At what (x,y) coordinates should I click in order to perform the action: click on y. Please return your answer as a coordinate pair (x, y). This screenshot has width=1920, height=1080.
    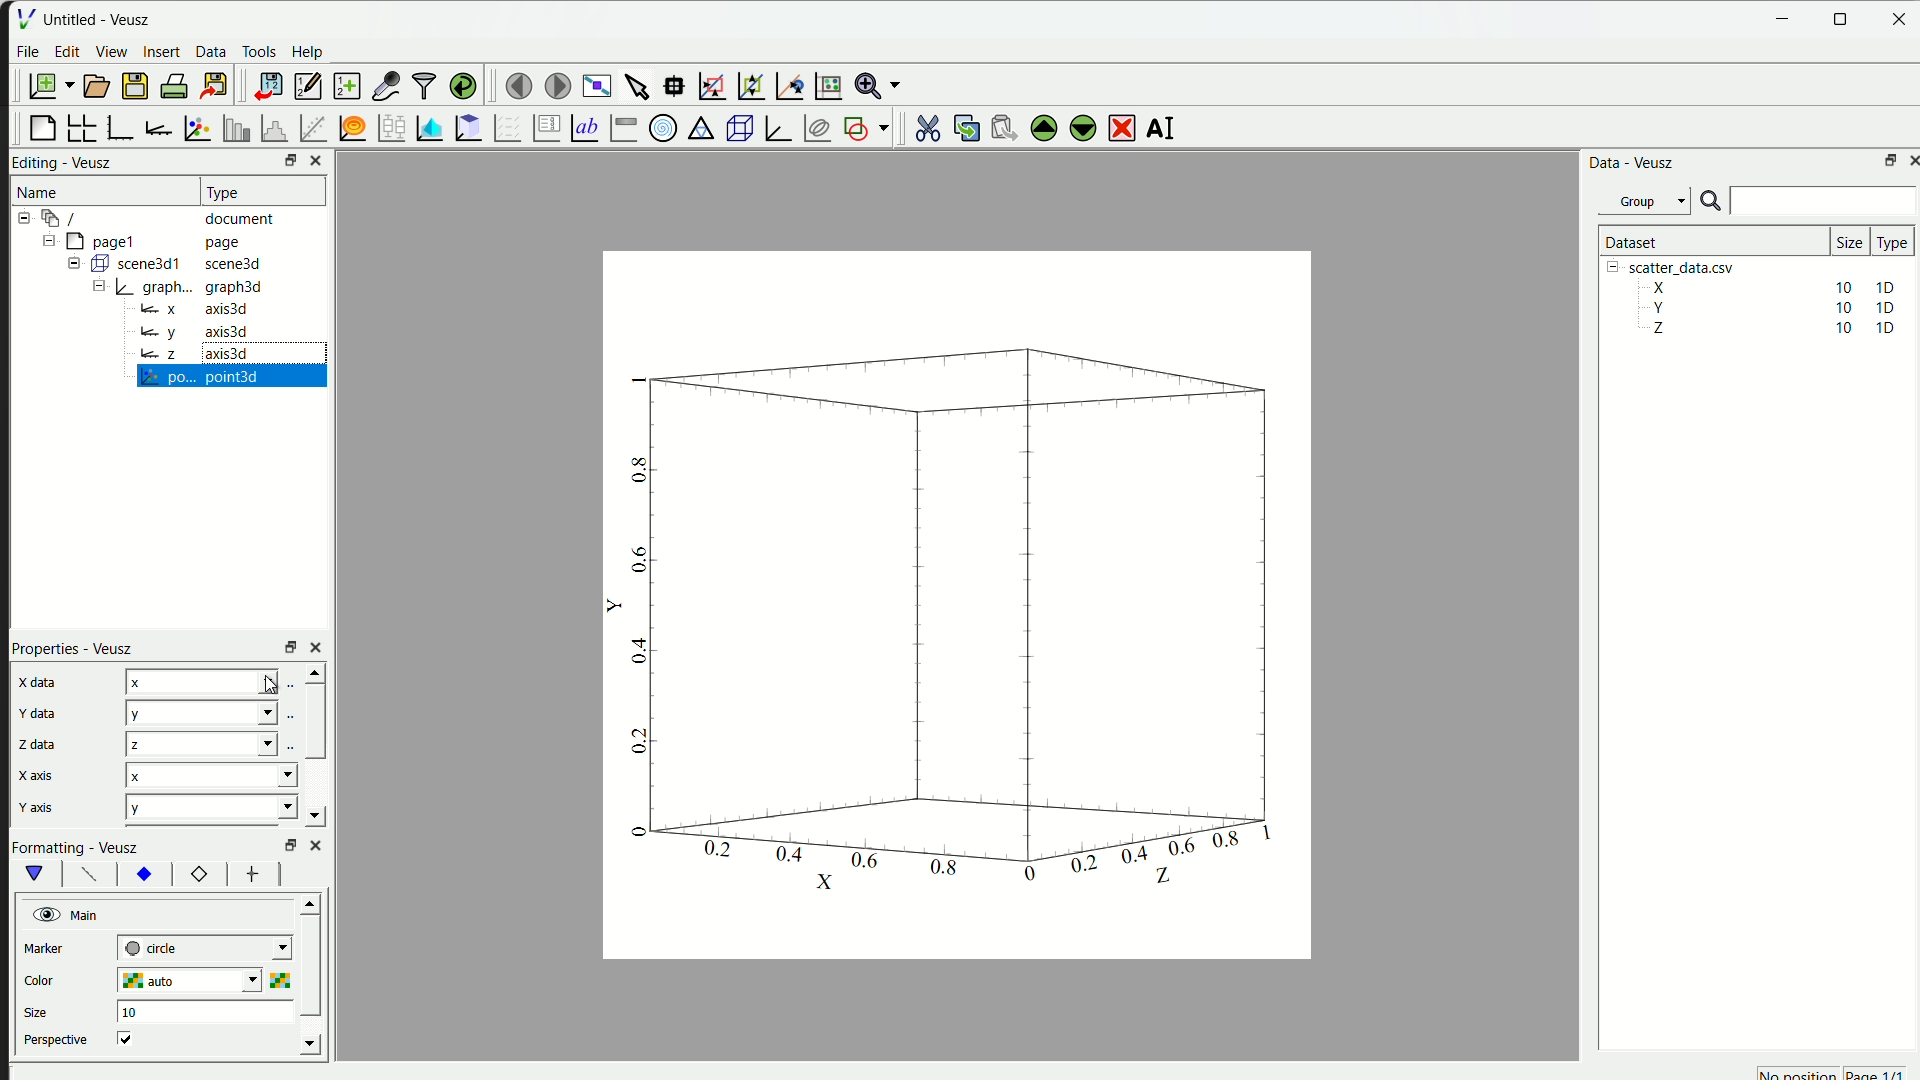
    Looking at the image, I should click on (211, 808).